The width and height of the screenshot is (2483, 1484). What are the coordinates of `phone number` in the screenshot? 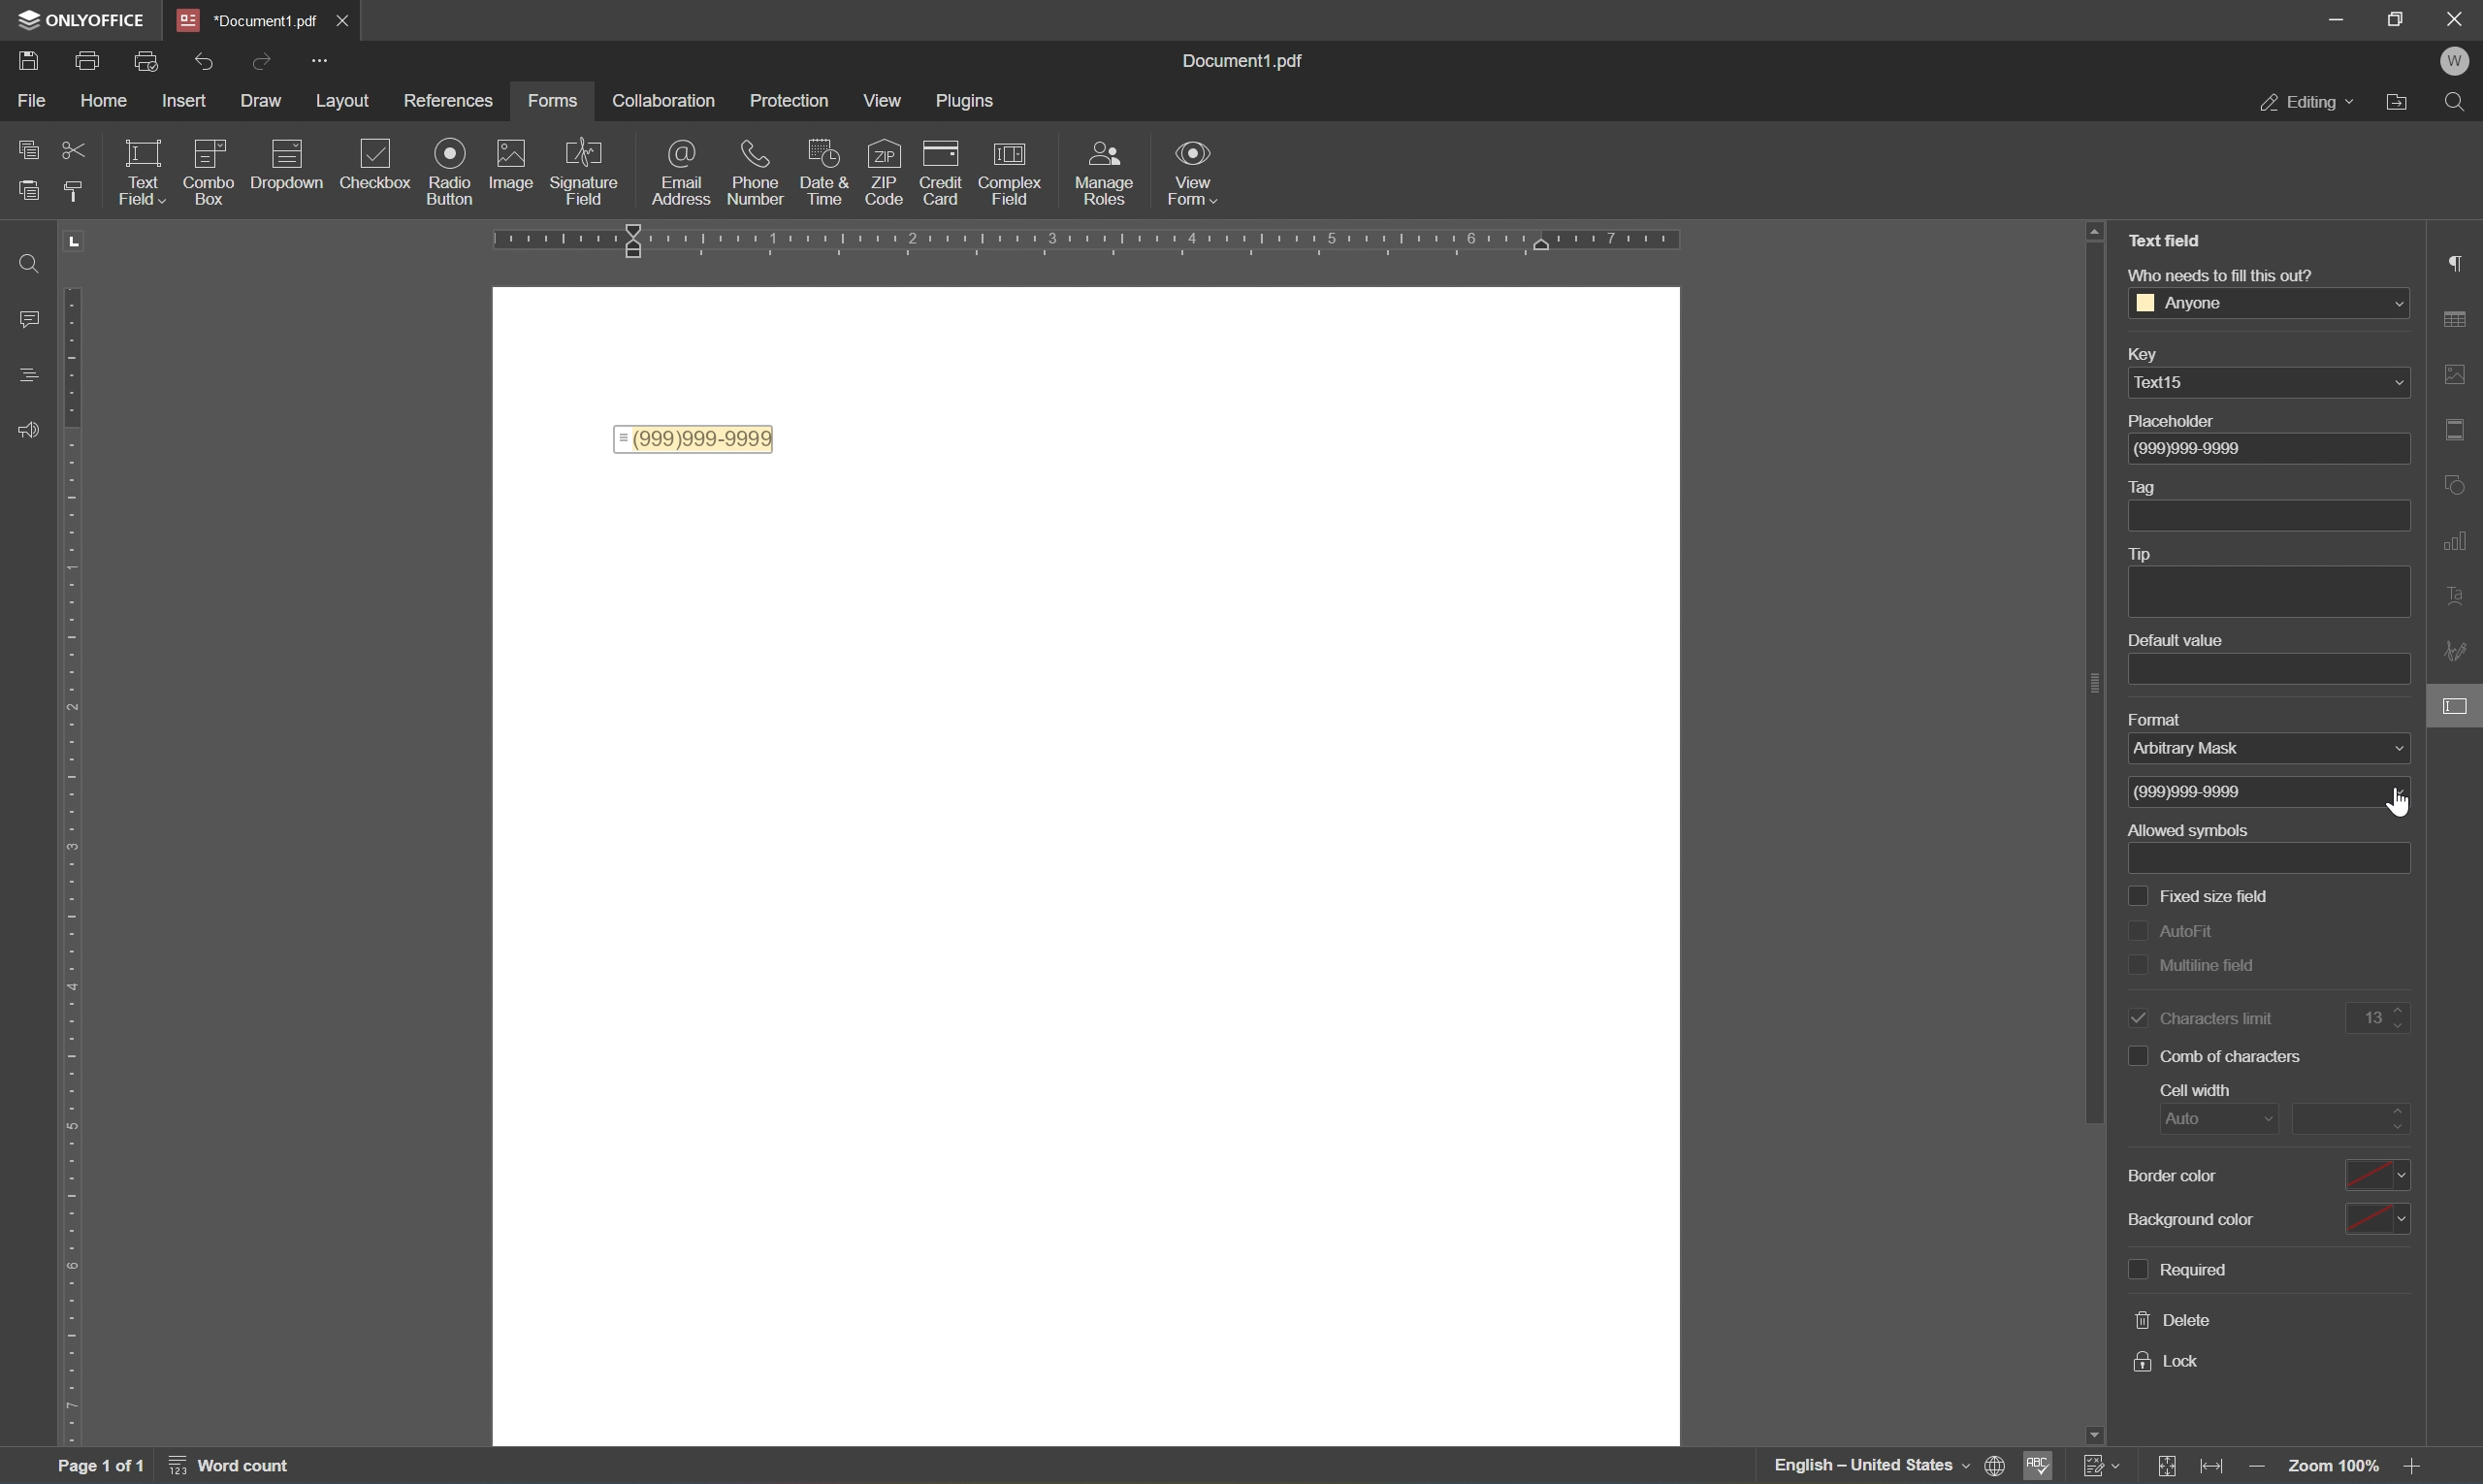 It's located at (760, 173).